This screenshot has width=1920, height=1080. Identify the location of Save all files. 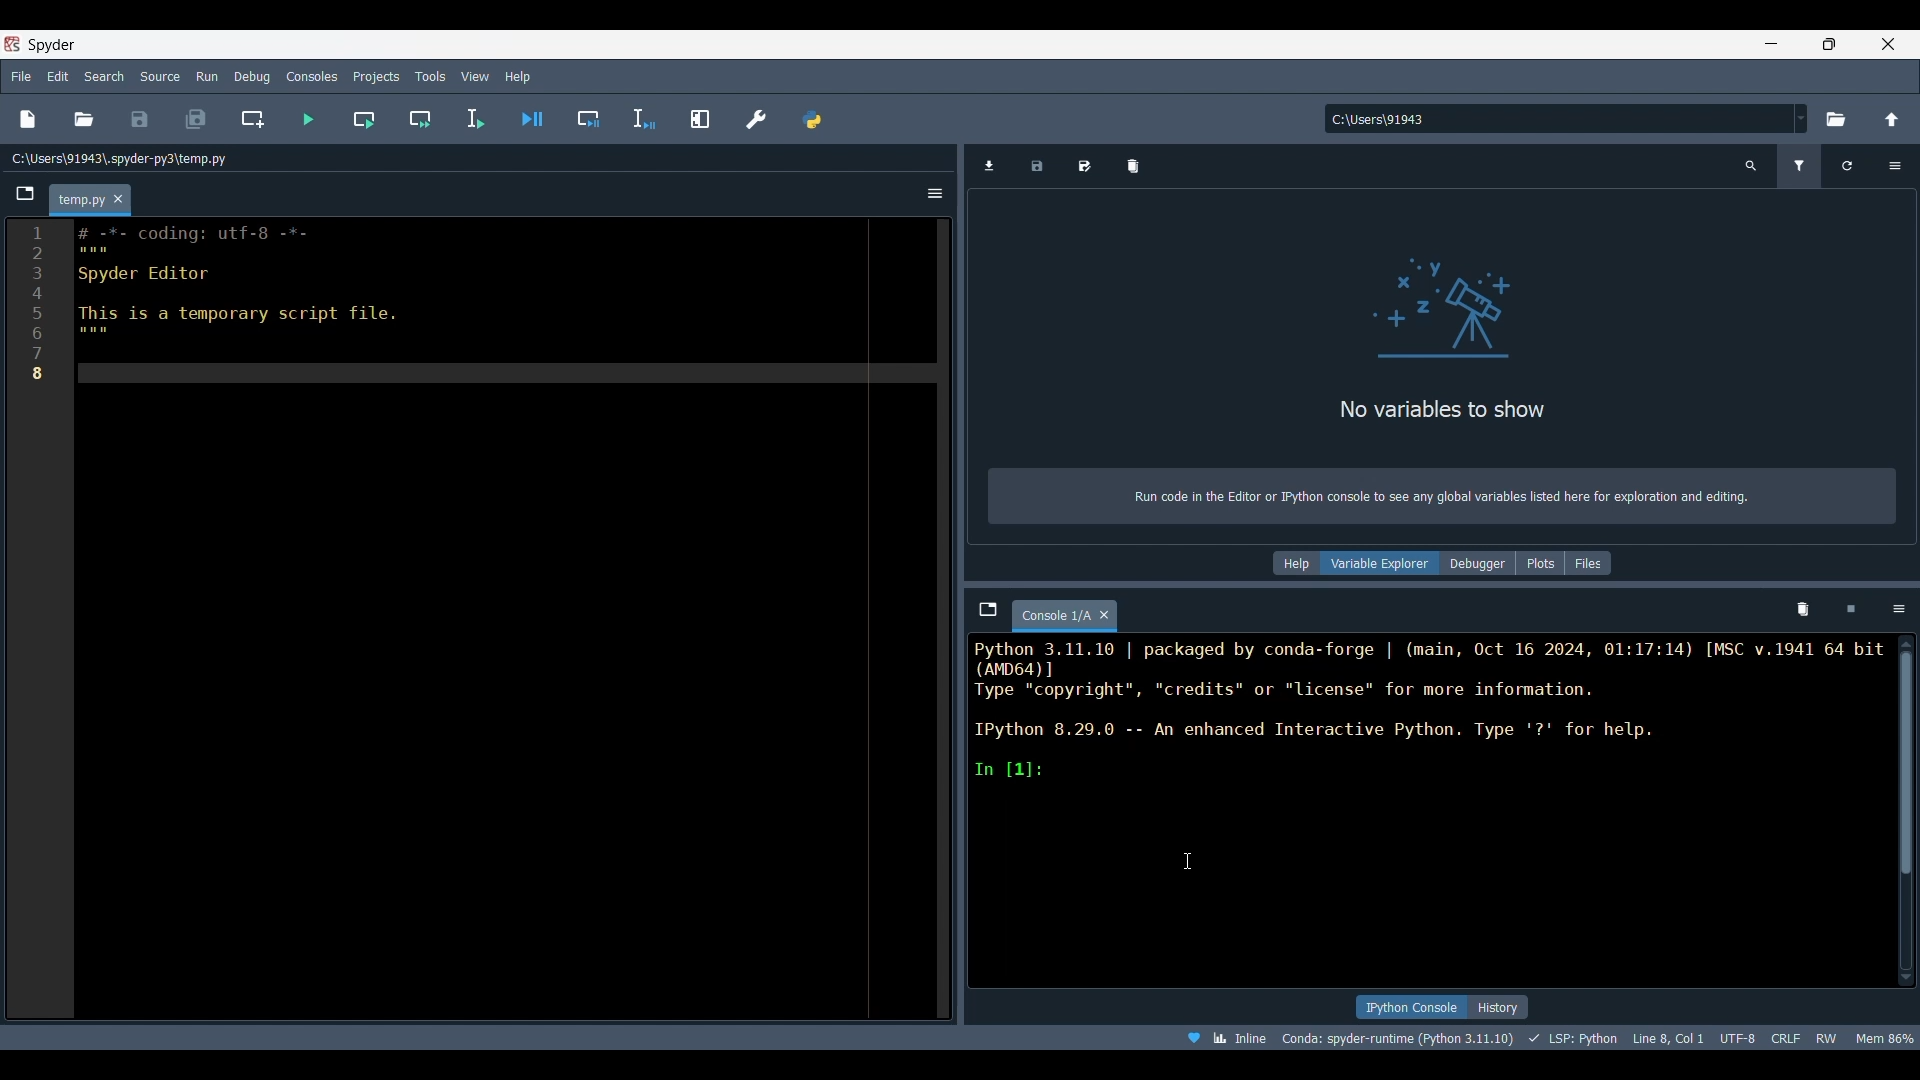
(195, 119).